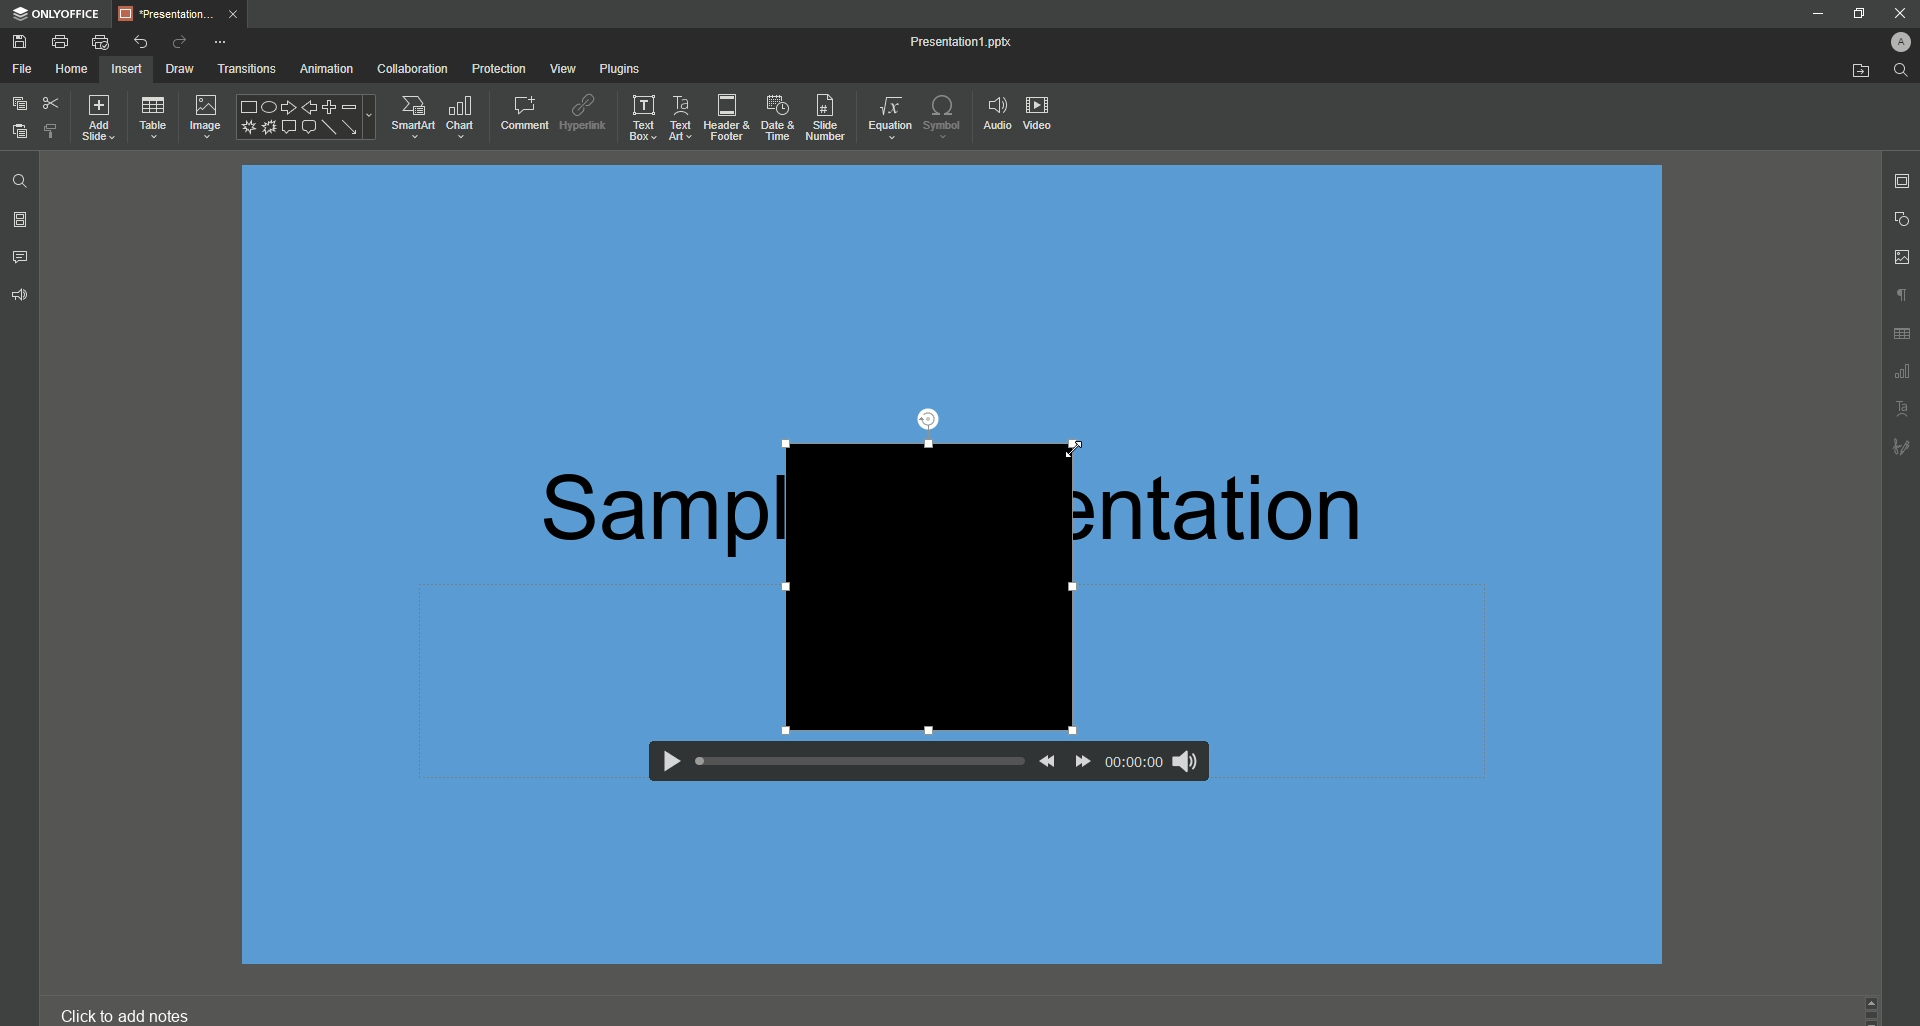  What do you see at coordinates (140, 39) in the screenshot?
I see `Undo` at bounding box center [140, 39].